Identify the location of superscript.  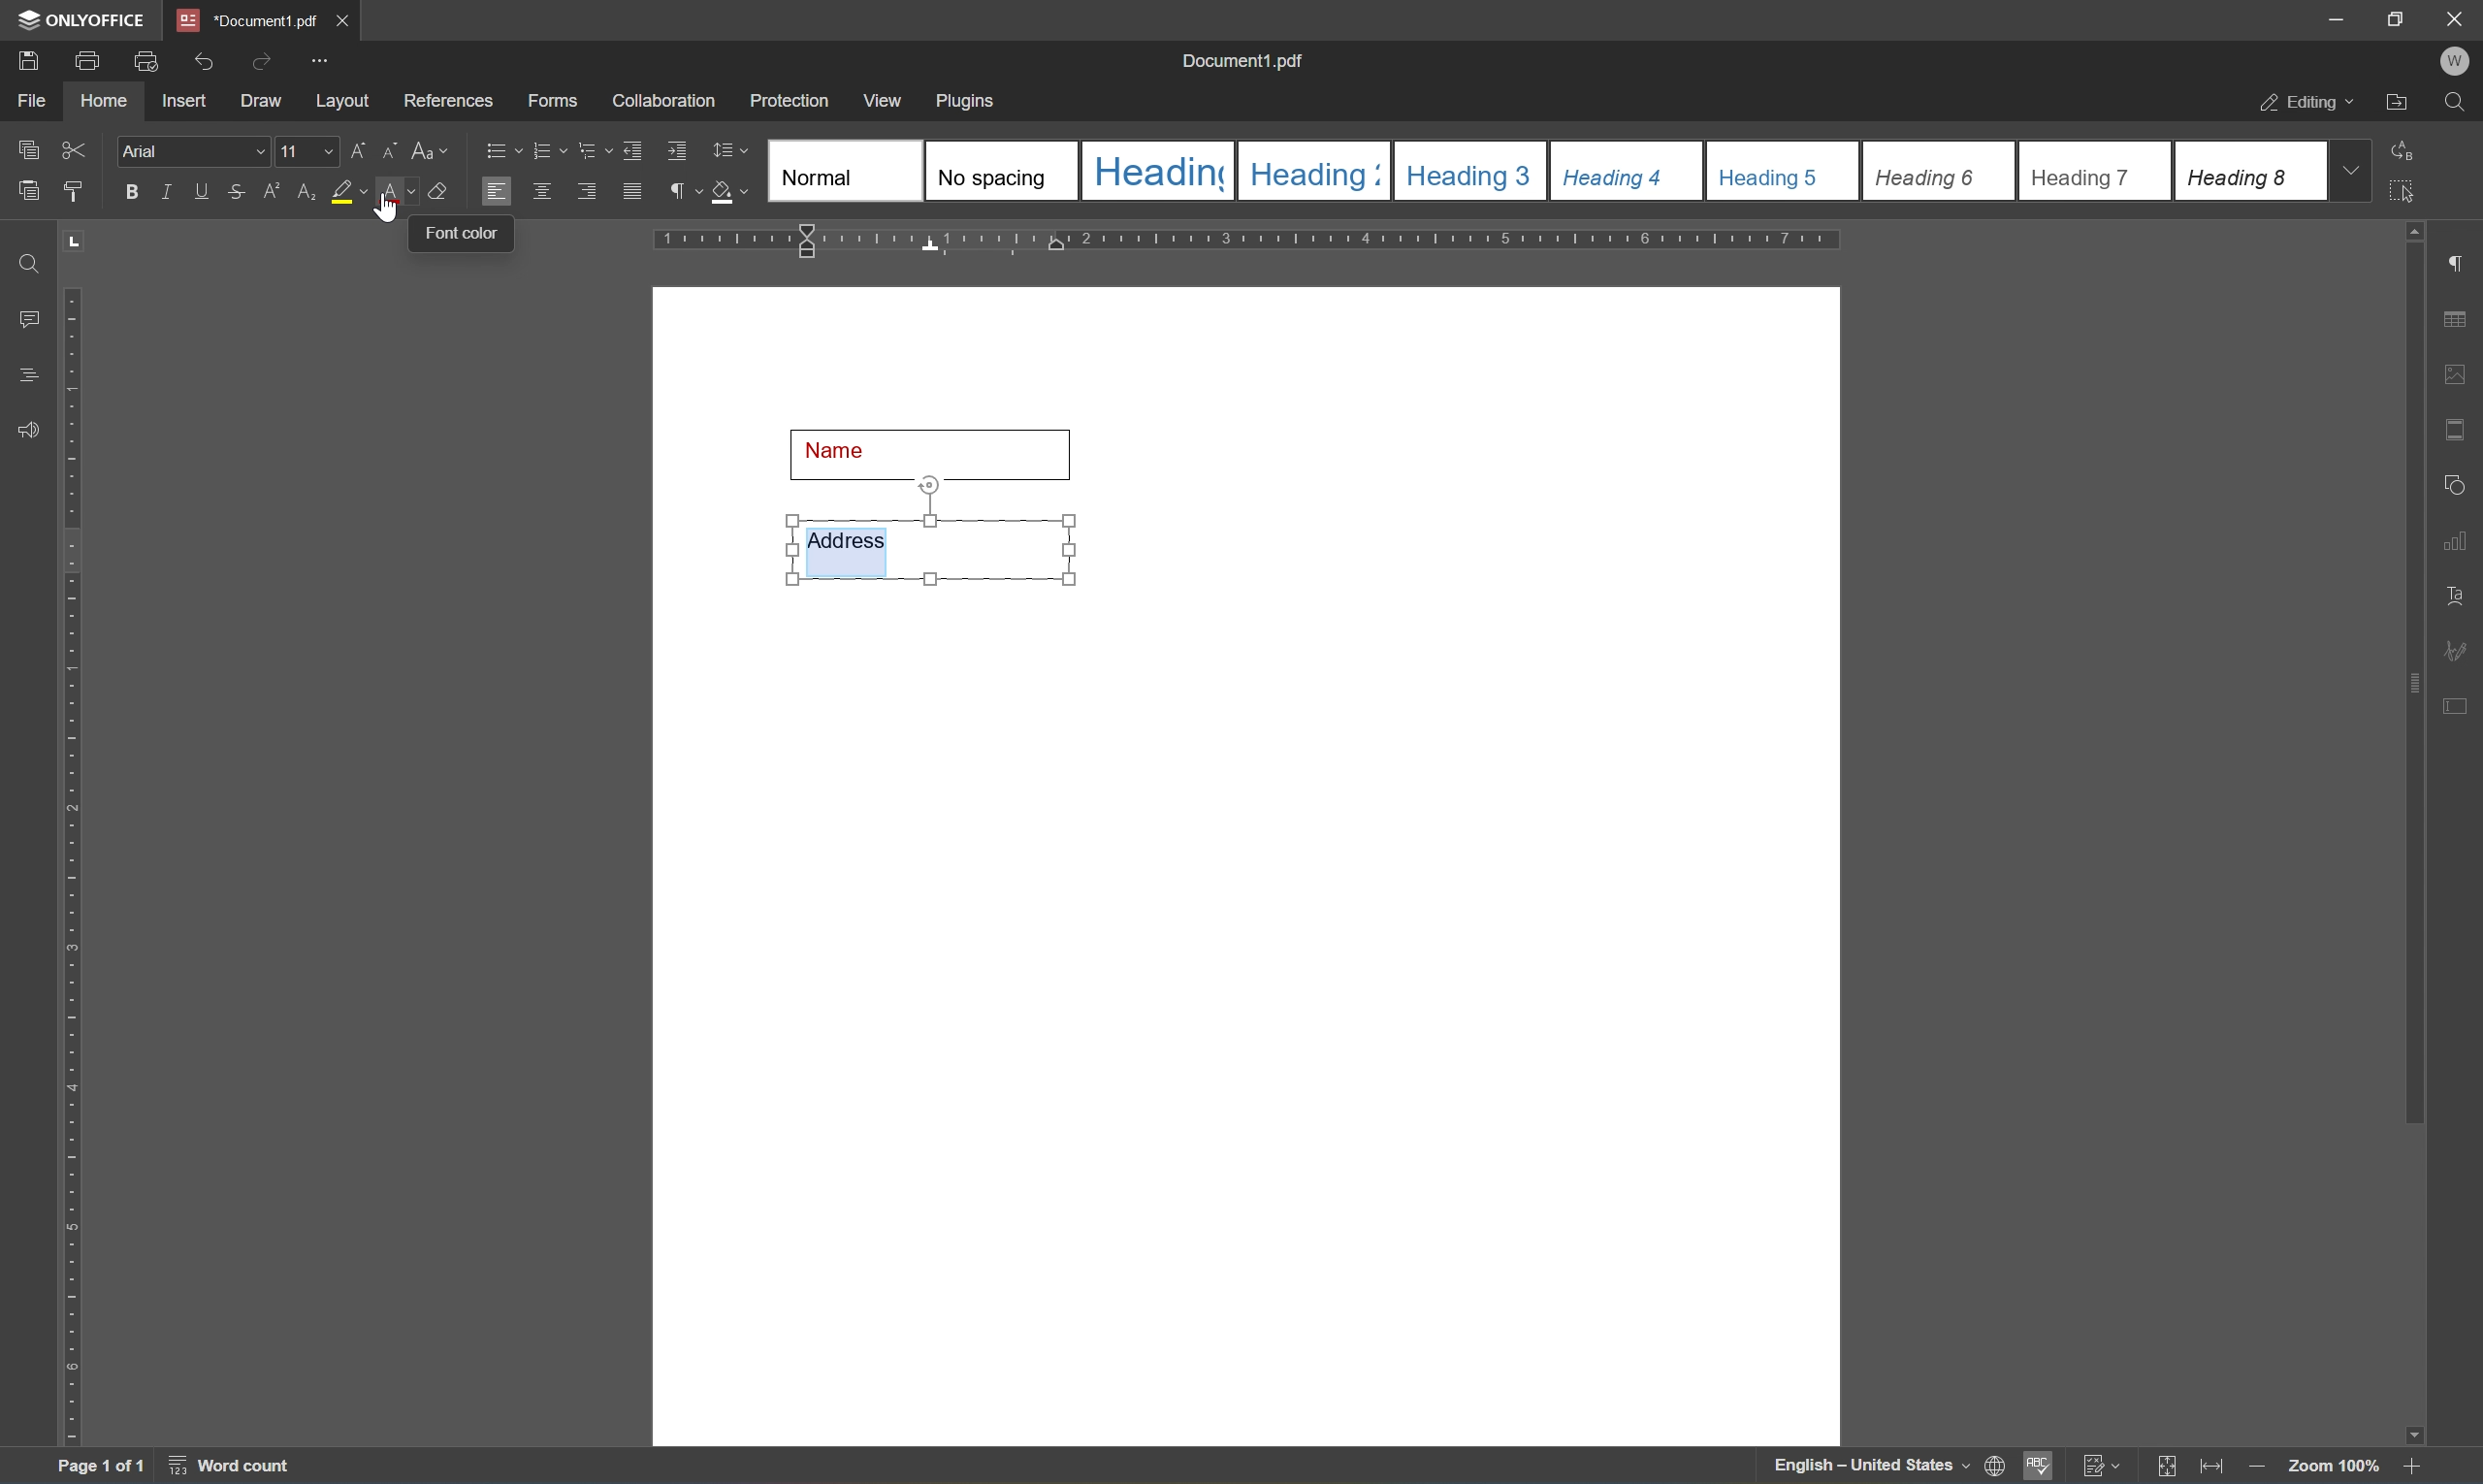
(271, 195).